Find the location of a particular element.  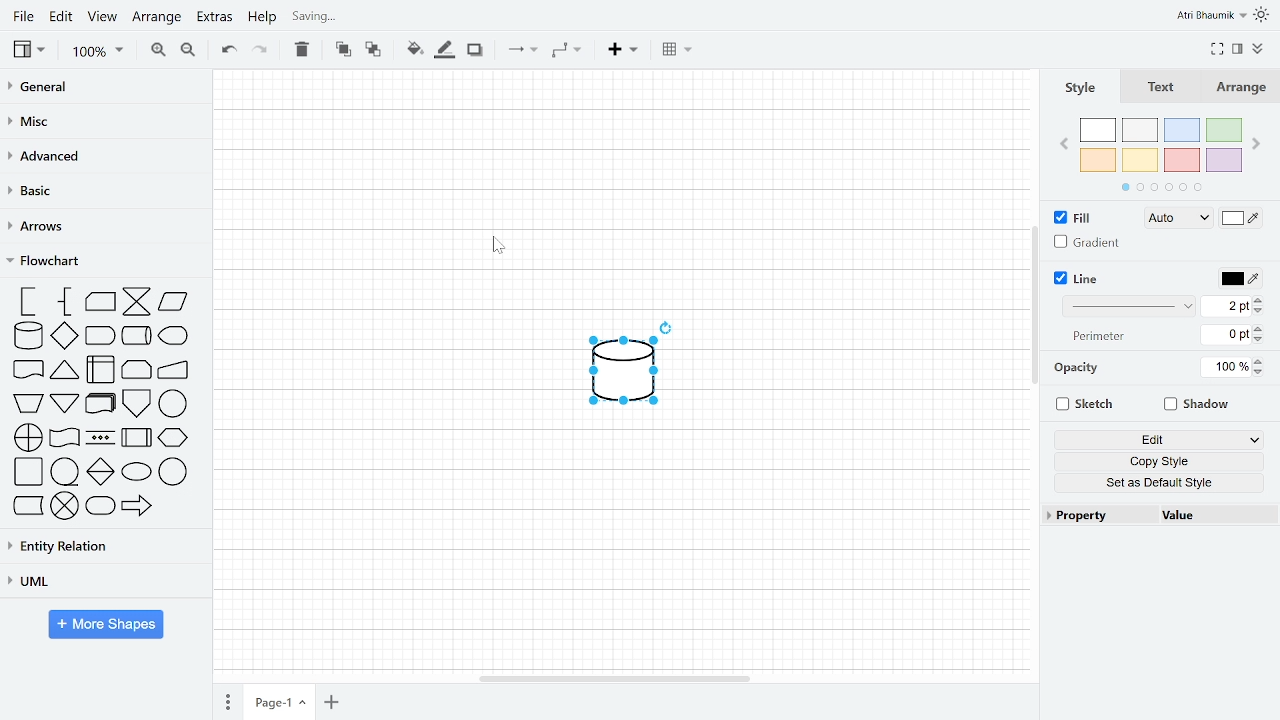

View is located at coordinates (29, 51).